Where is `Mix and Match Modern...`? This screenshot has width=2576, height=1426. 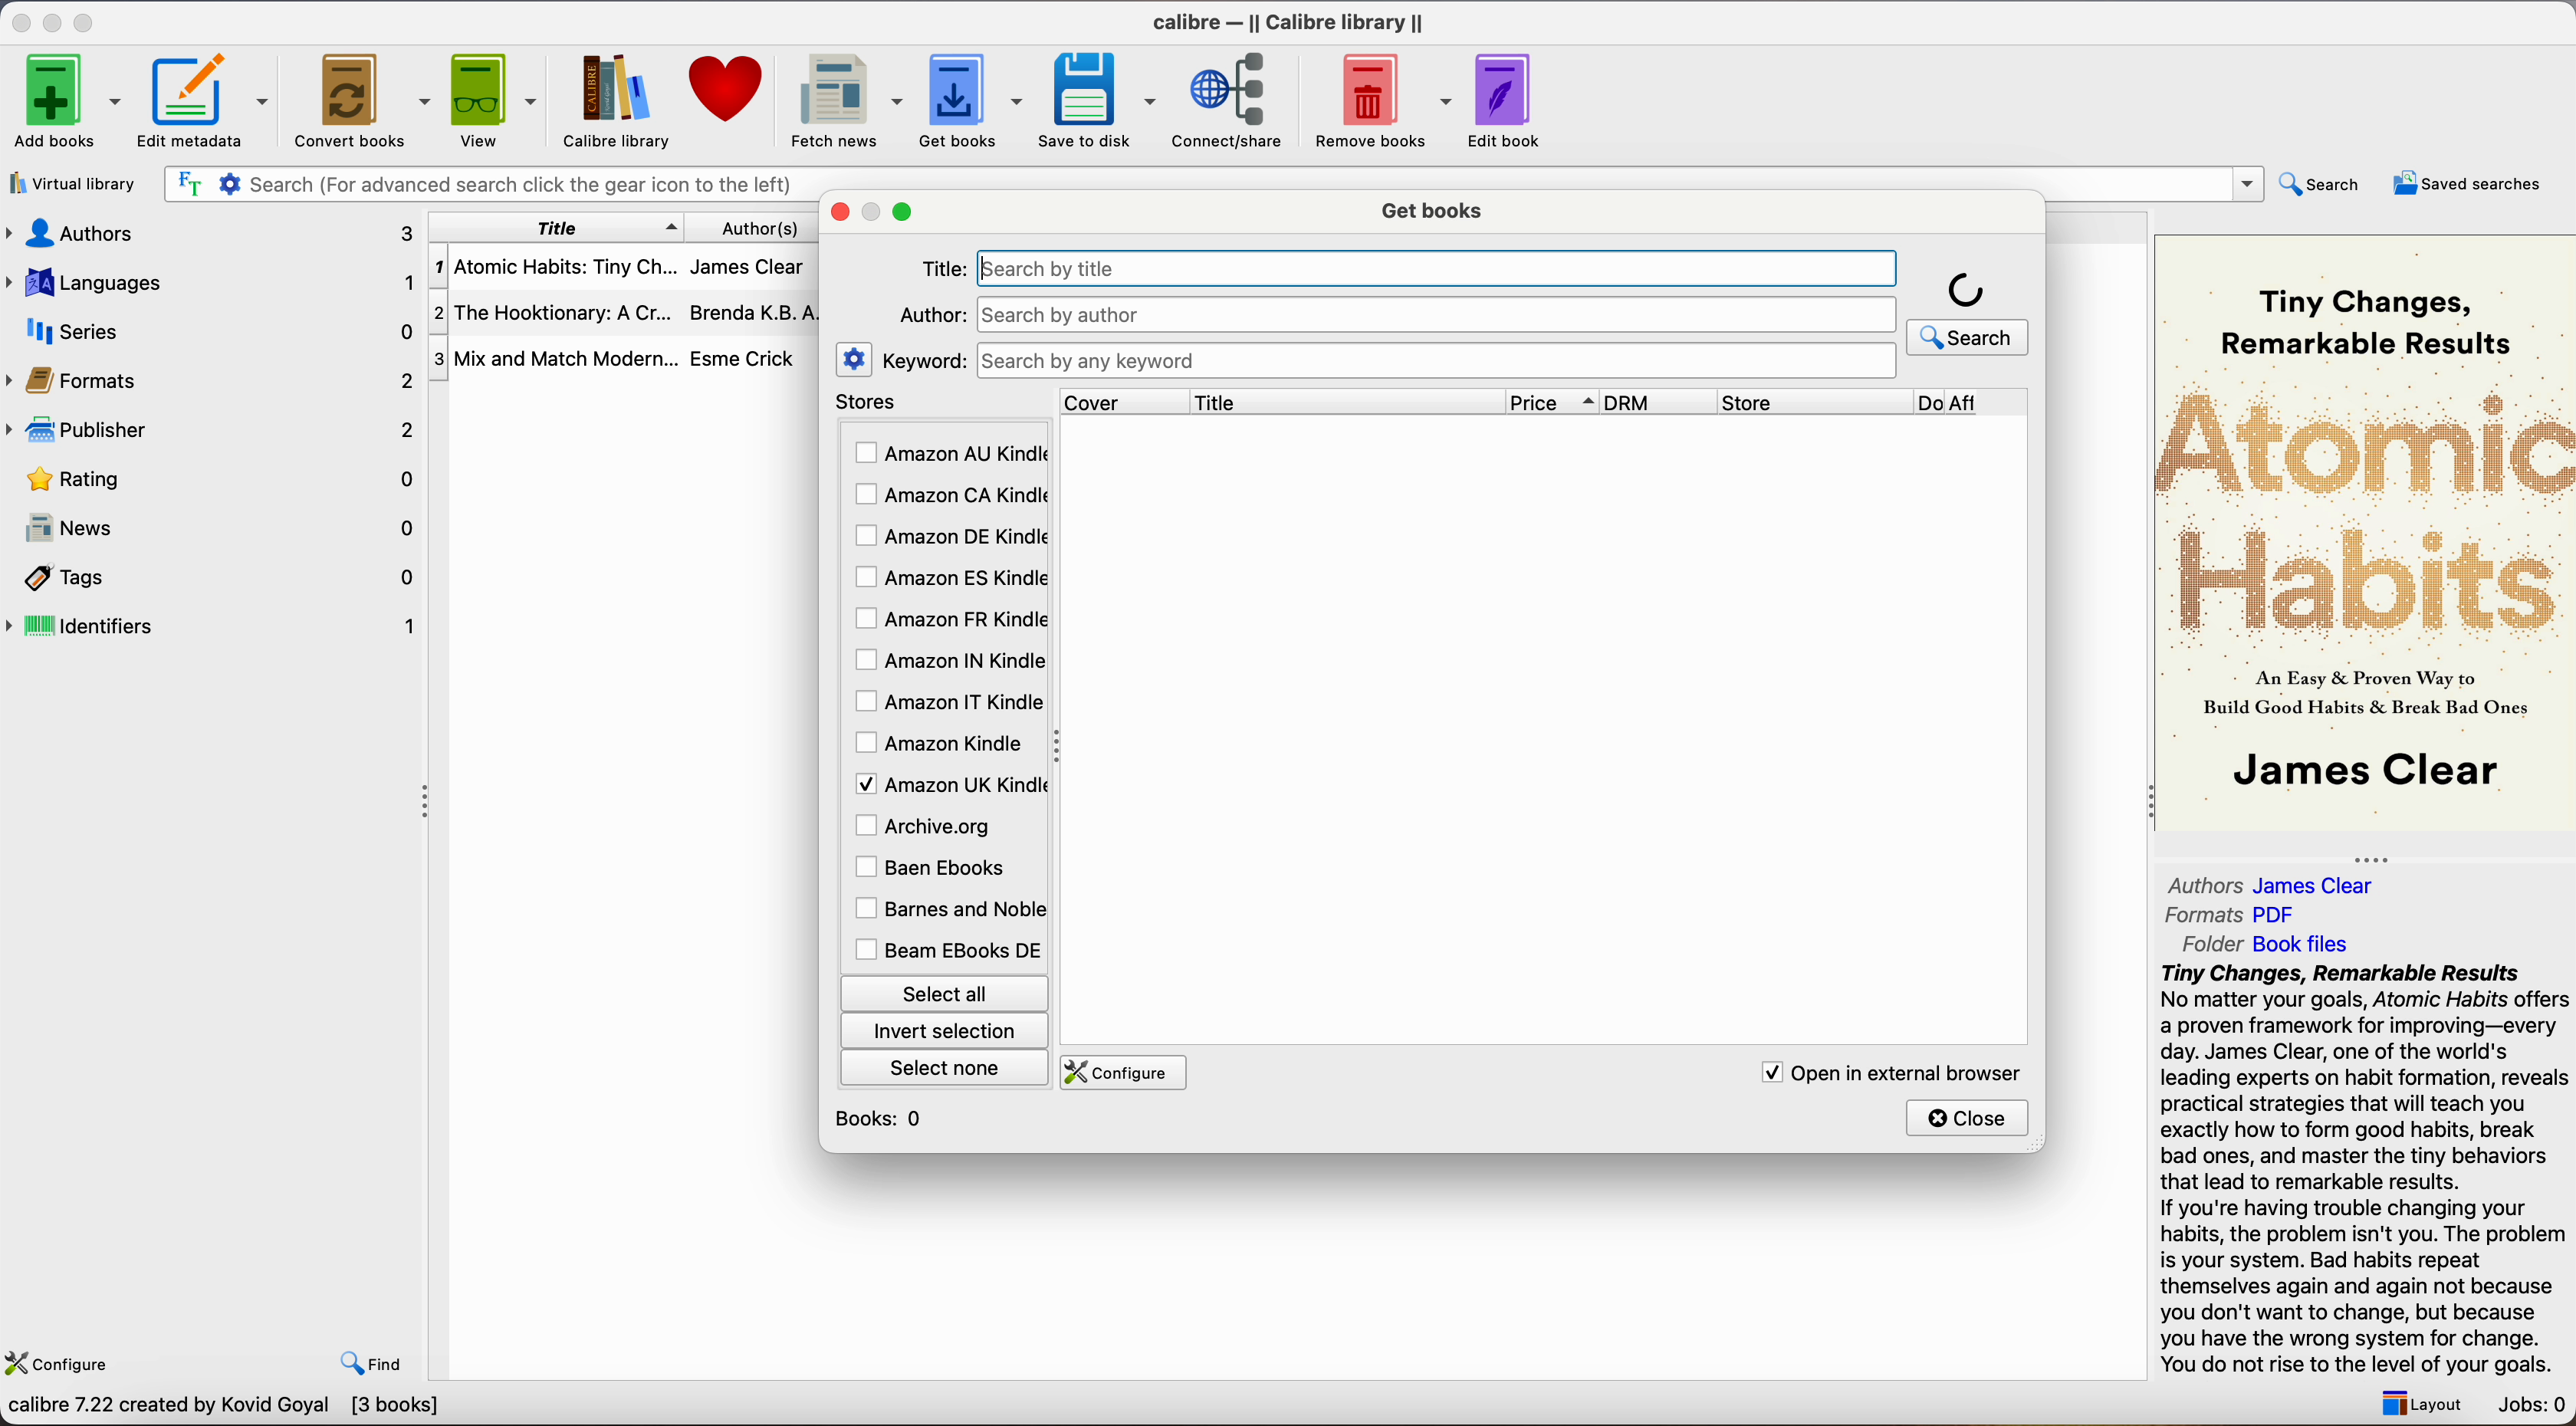
Mix and Match Modern... is located at coordinates (554, 360).